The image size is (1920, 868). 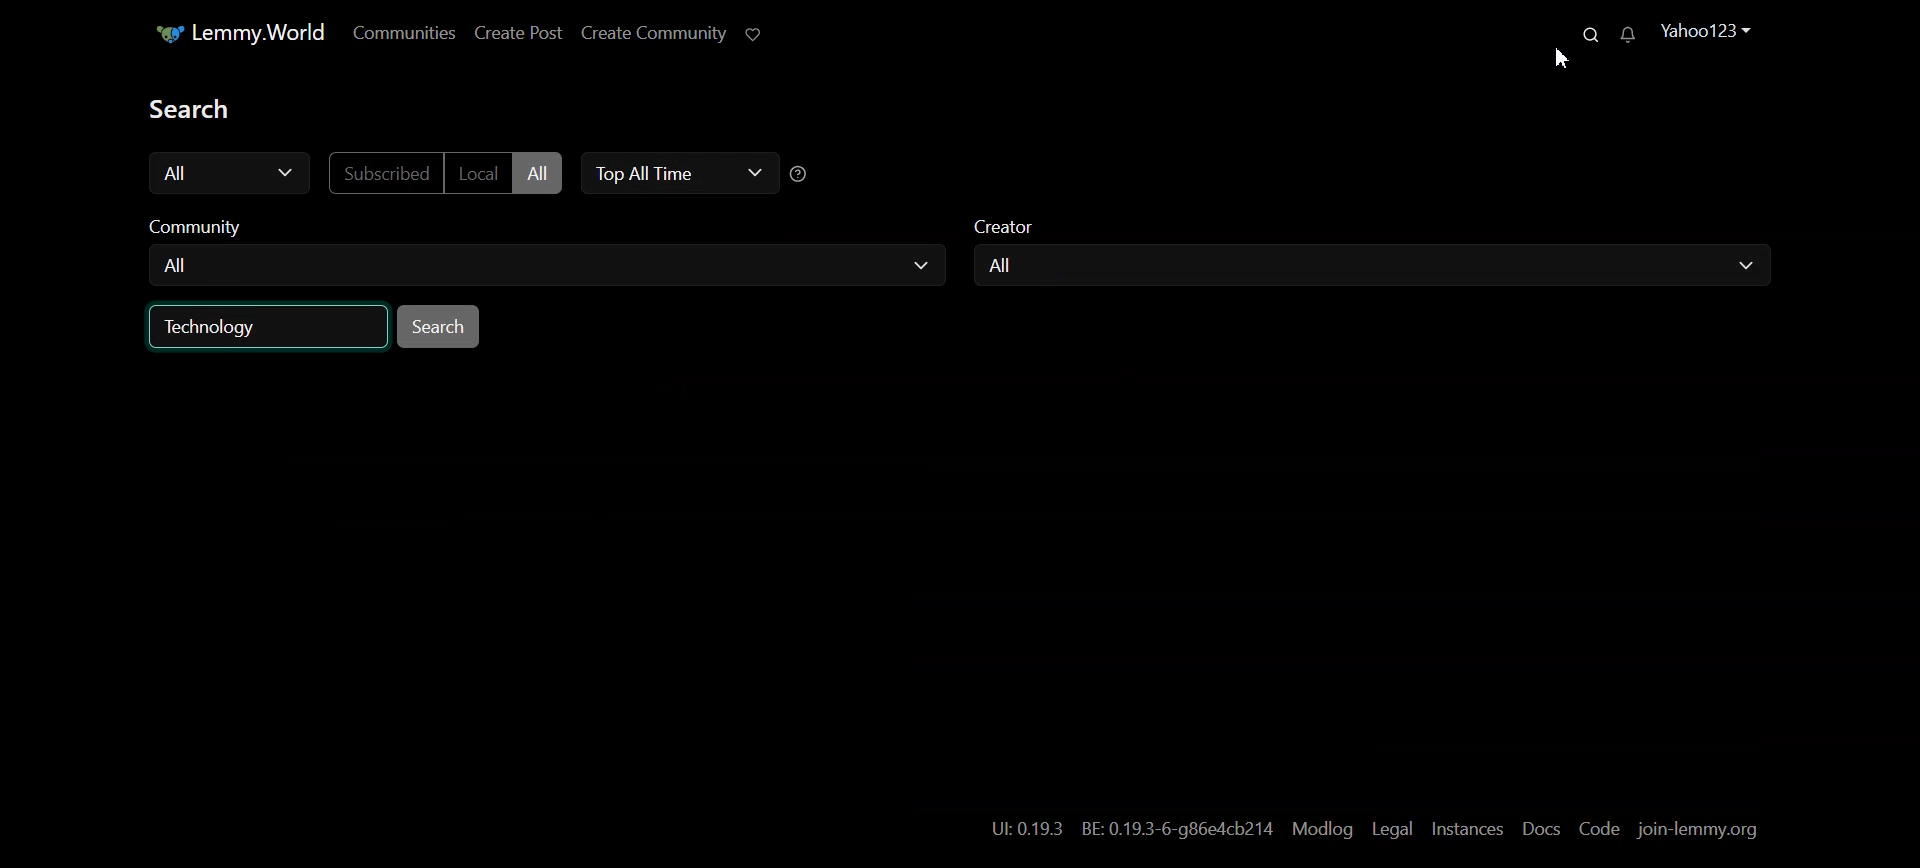 What do you see at coordinates (545, 265) in the screenshot?
I see `All` at bounding box center [545, 265].